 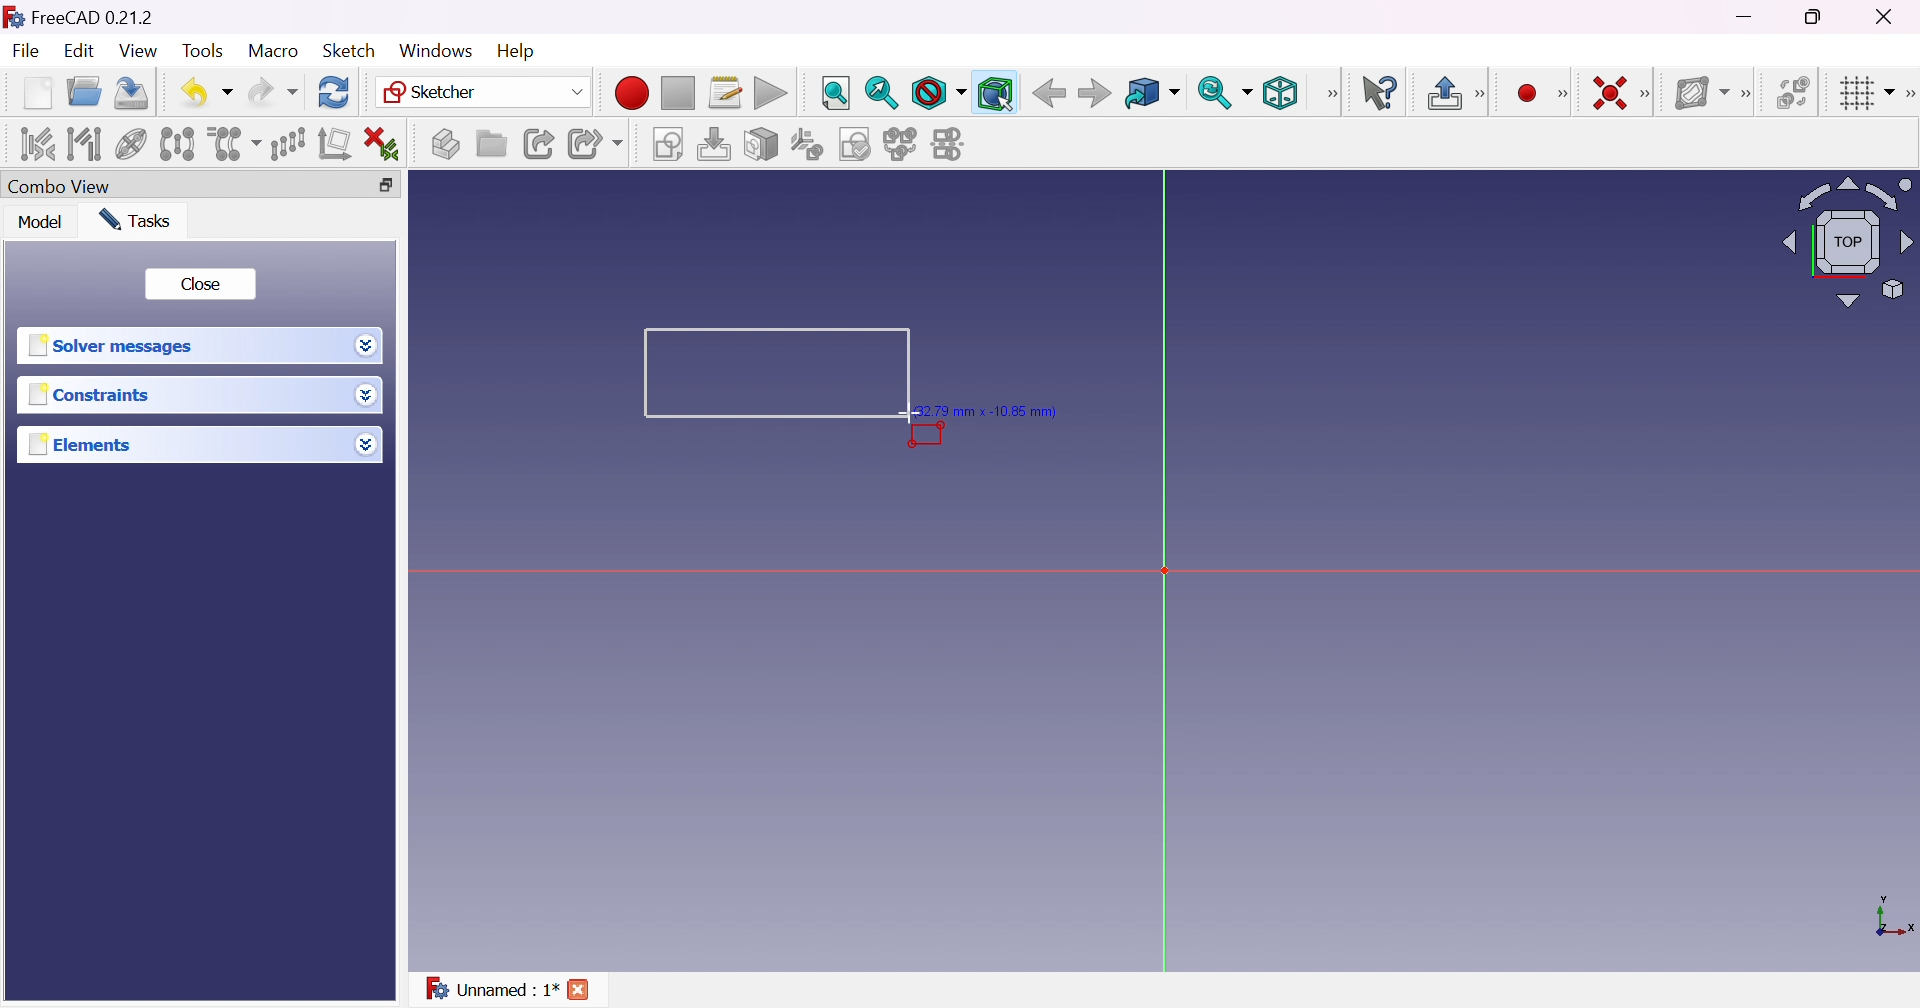 I want to click on Drop down, so click(x=366, y=394).